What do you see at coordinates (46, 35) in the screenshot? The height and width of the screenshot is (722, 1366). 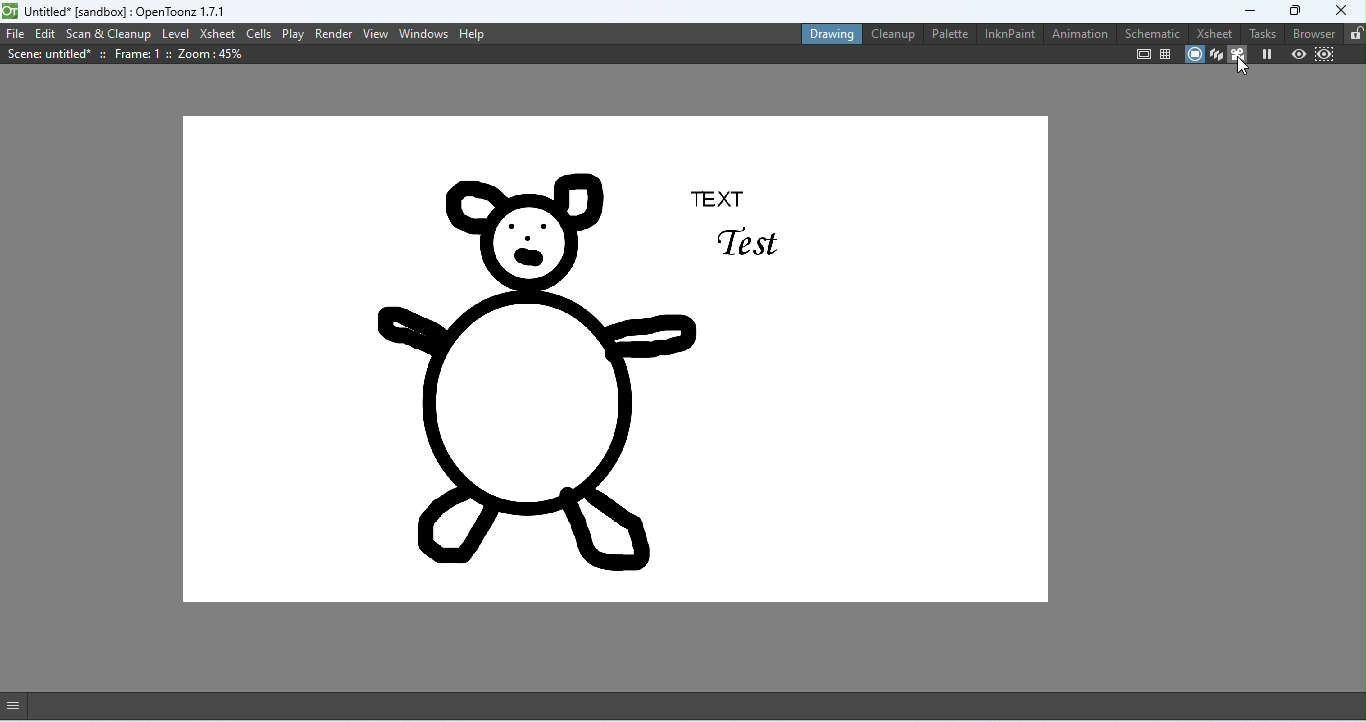 I see `edit` at bounding box center [46, 35].